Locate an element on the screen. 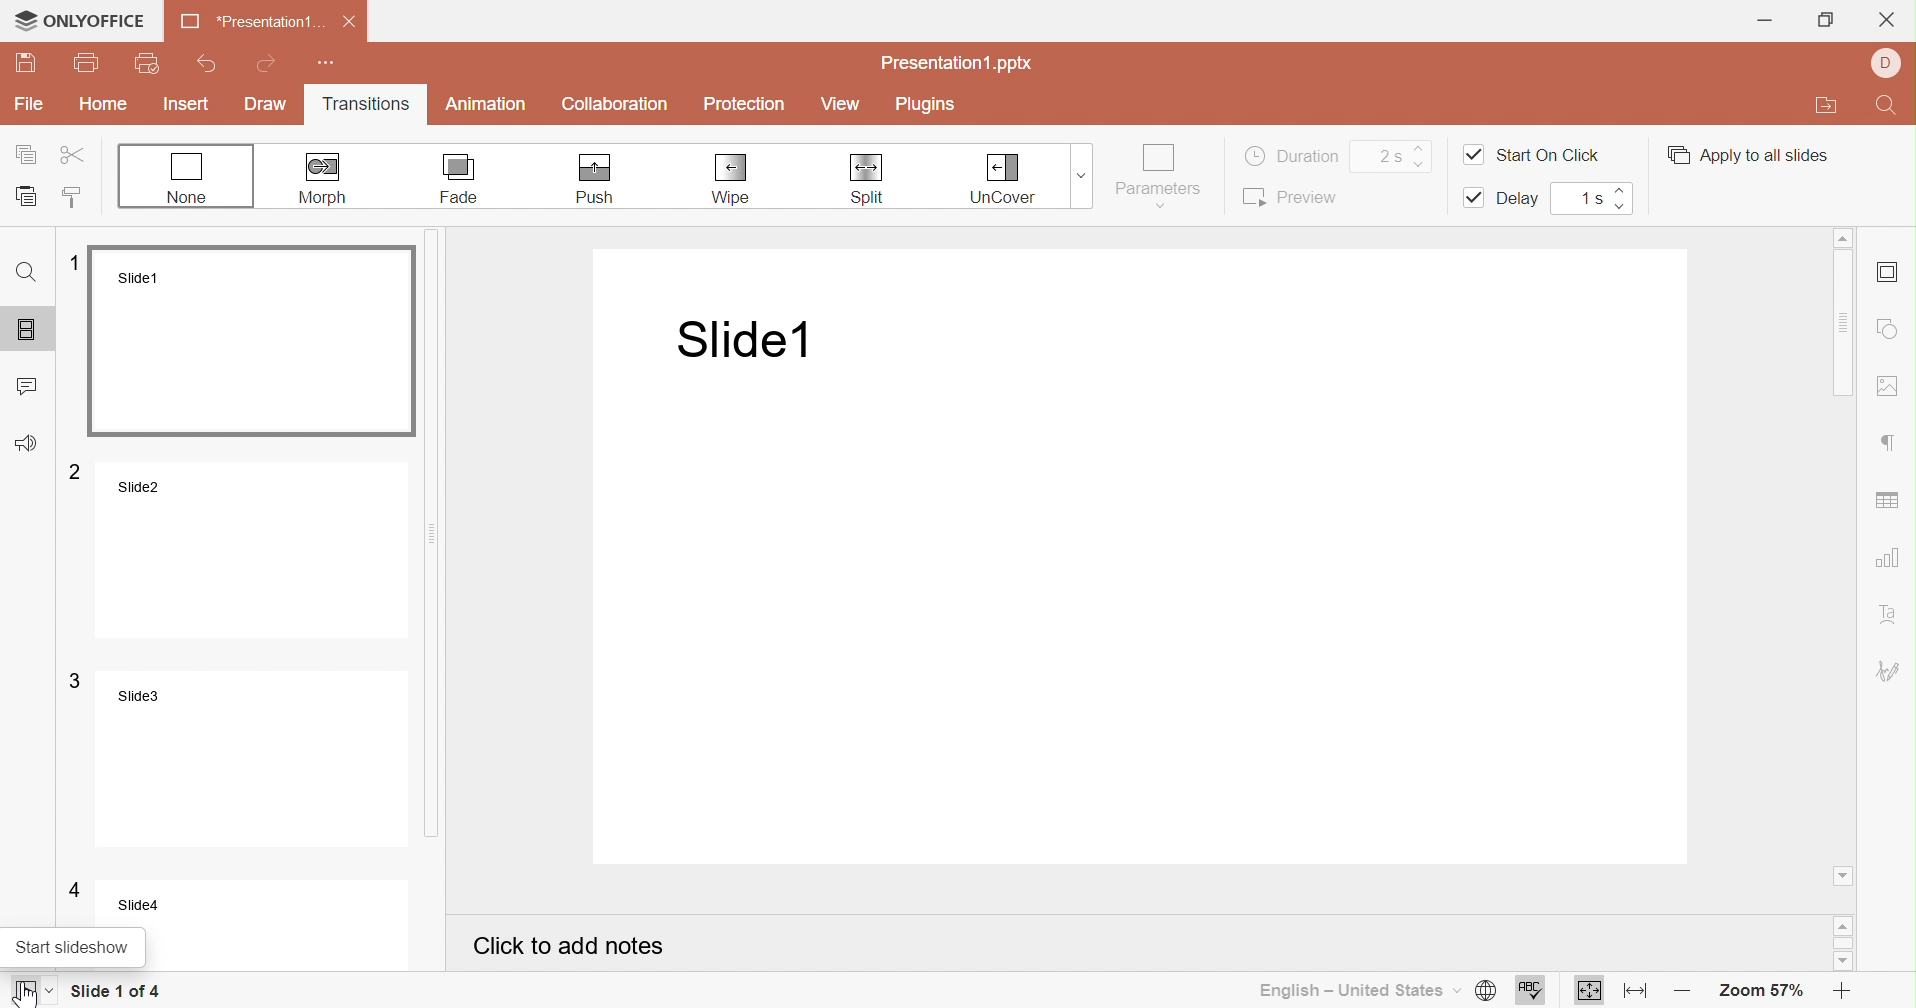 The width and height of the screenshot is (1916, 1008). Parameters is located at coordinates (1158, 176).